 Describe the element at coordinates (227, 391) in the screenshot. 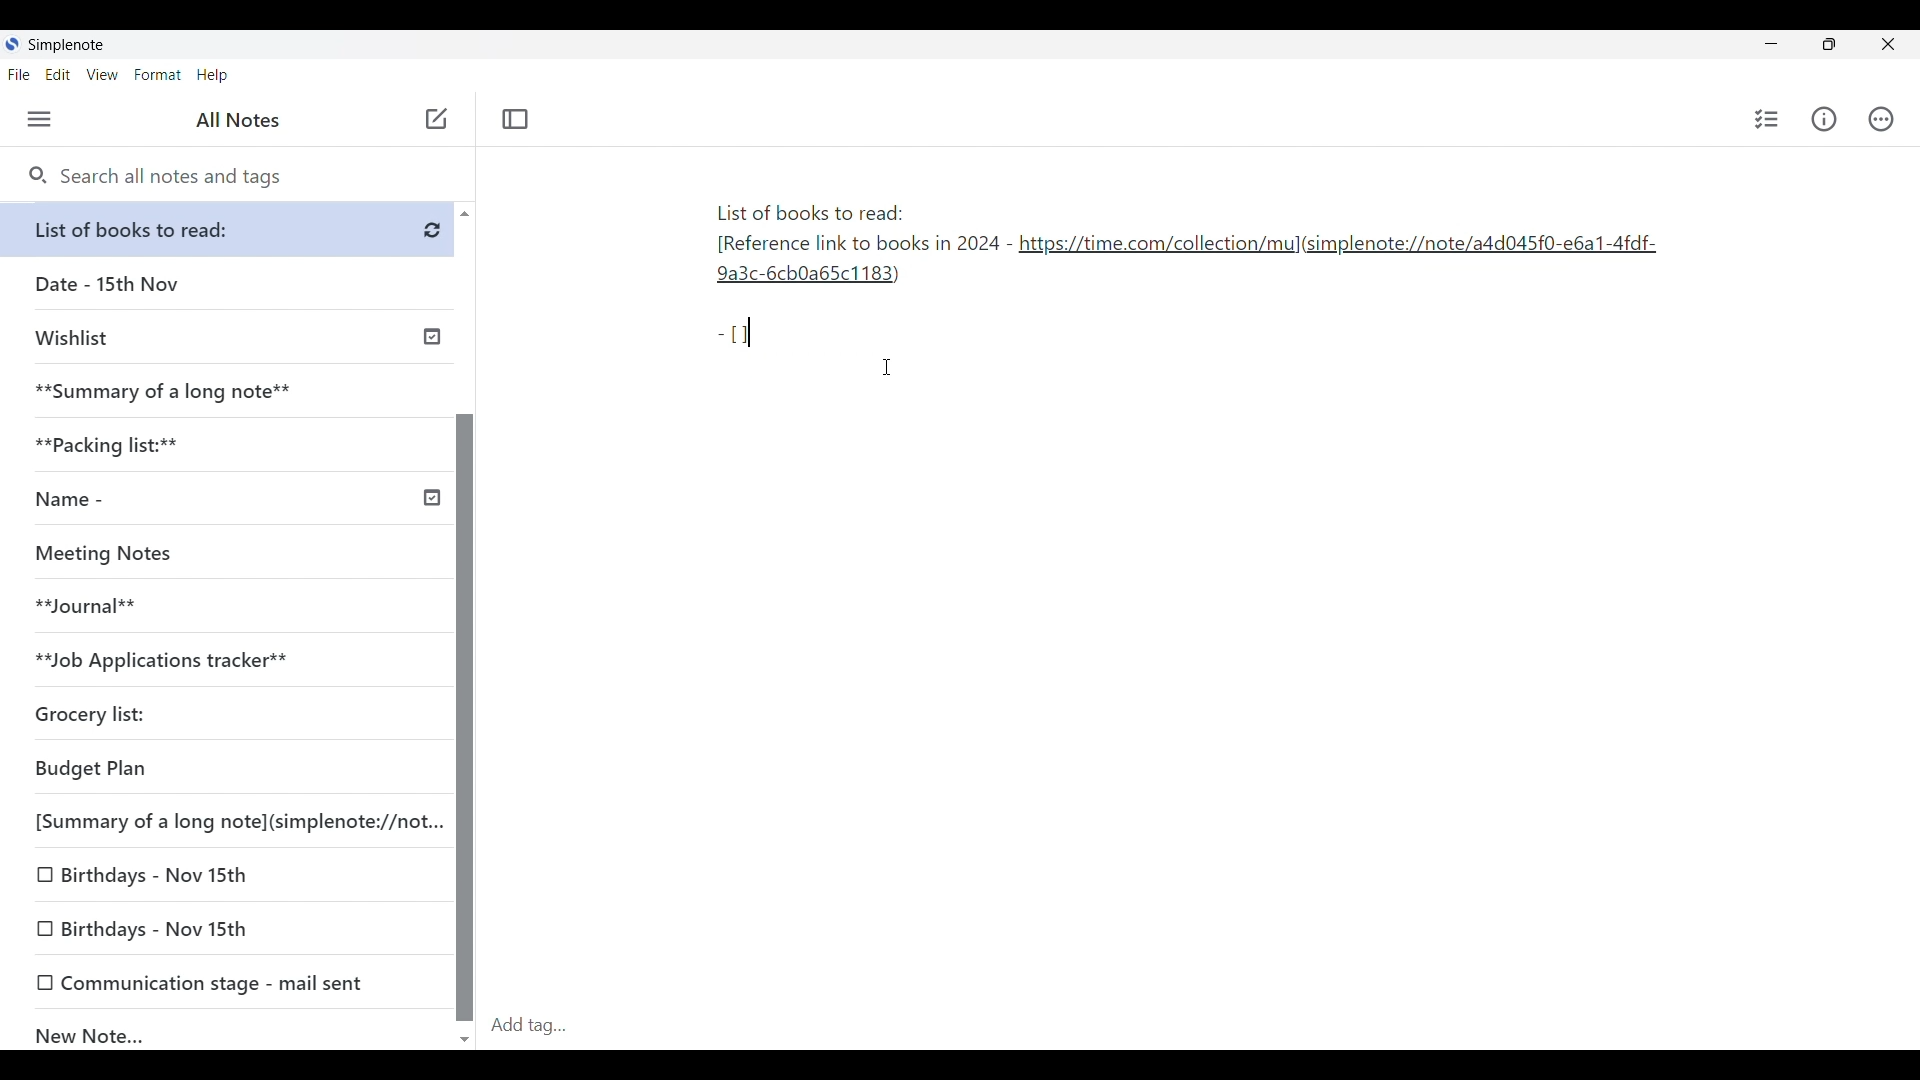

I see `**Summary of a long note**` at that location.